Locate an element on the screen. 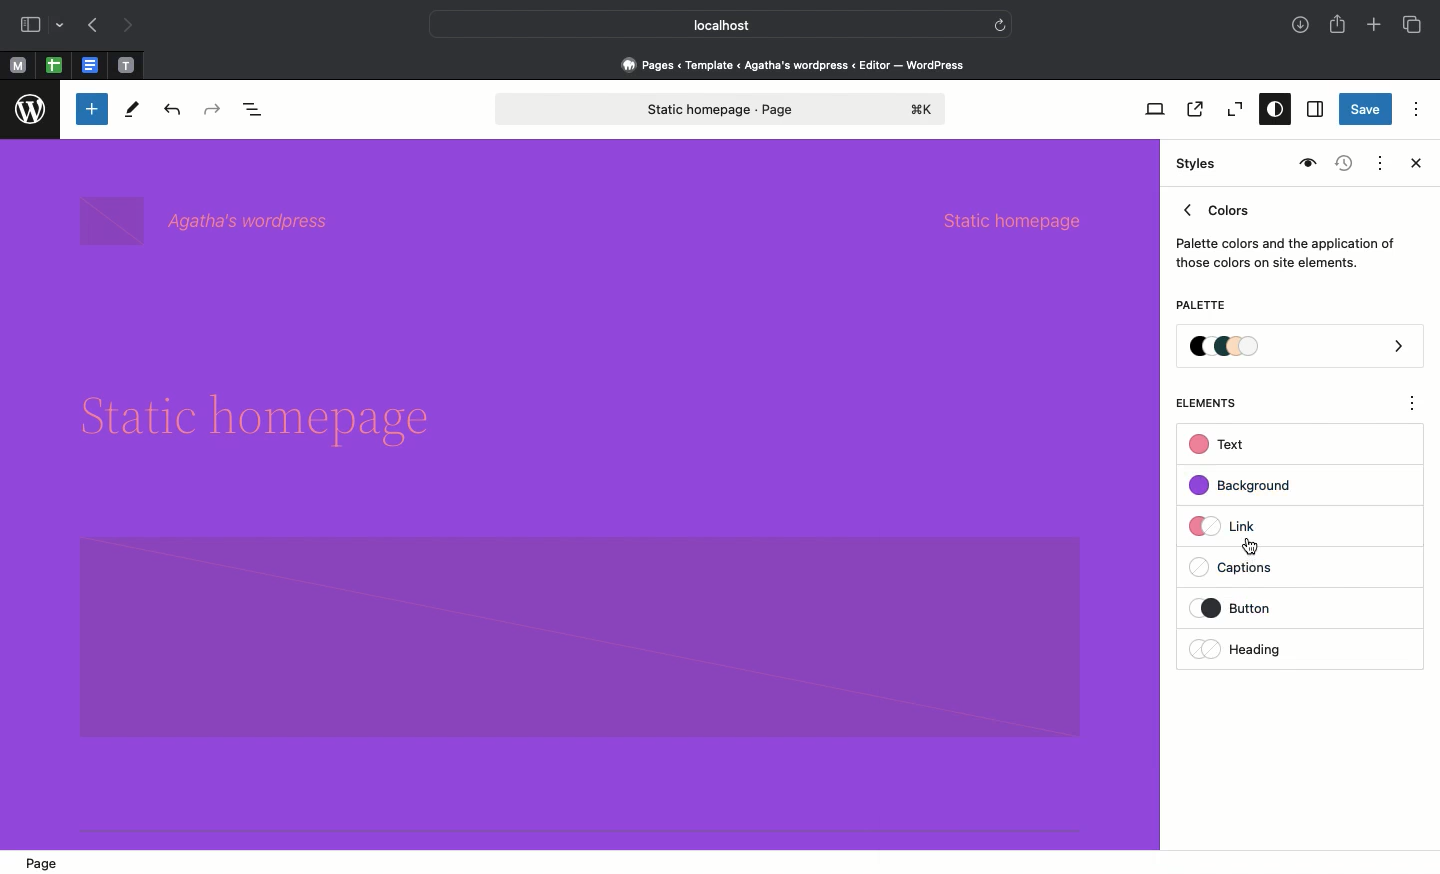 The height and width of the screenshot is (874, 1440). drop-down is located at coordinates (63, 26).